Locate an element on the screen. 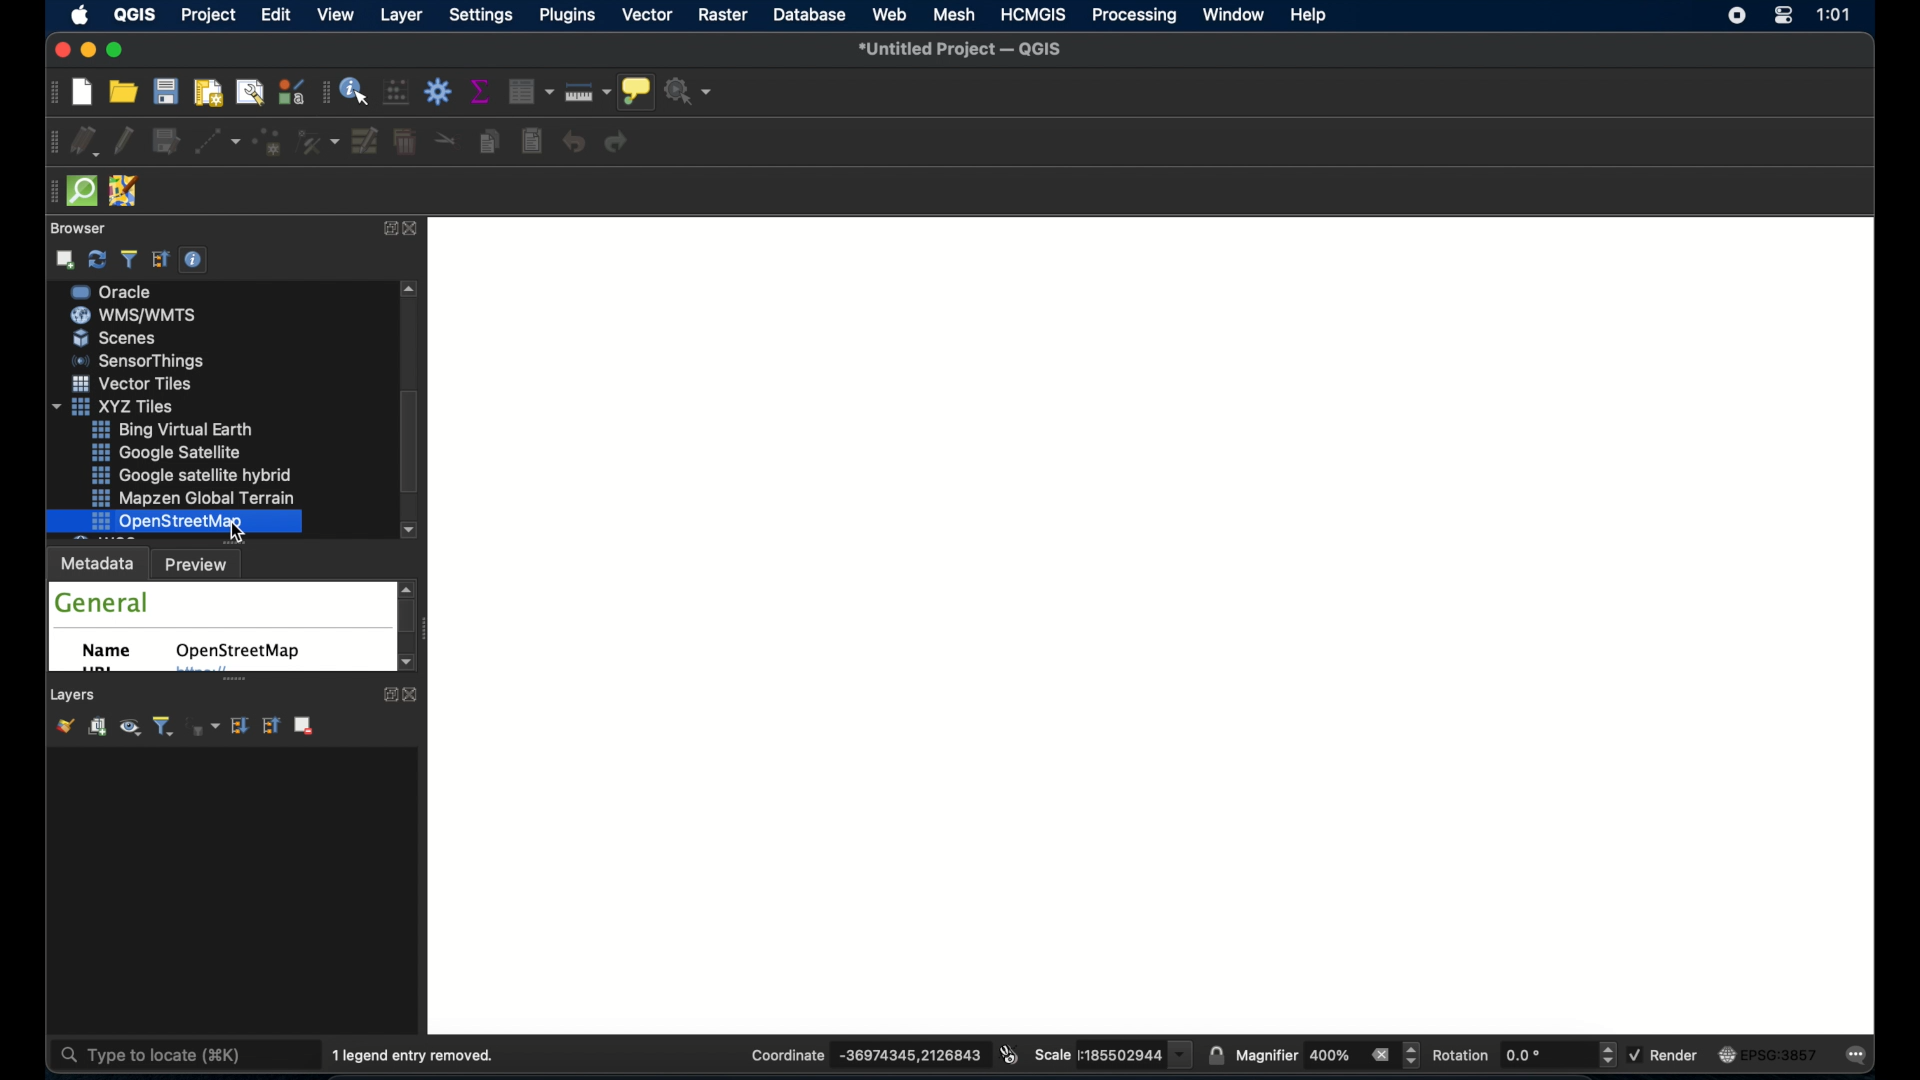 The width and height of the screenshot is (1920, 1080). 1 legend entry removed is located at coordinates (414, 1056).